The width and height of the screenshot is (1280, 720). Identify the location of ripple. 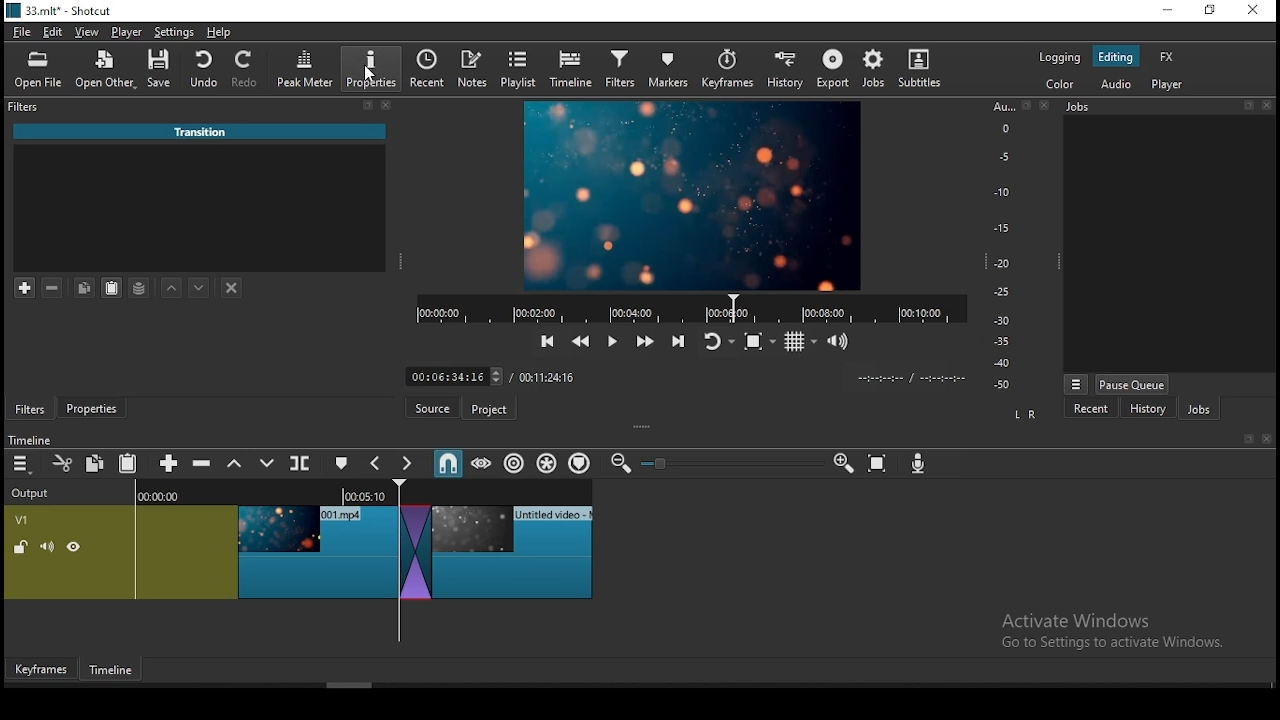
(514, 464).